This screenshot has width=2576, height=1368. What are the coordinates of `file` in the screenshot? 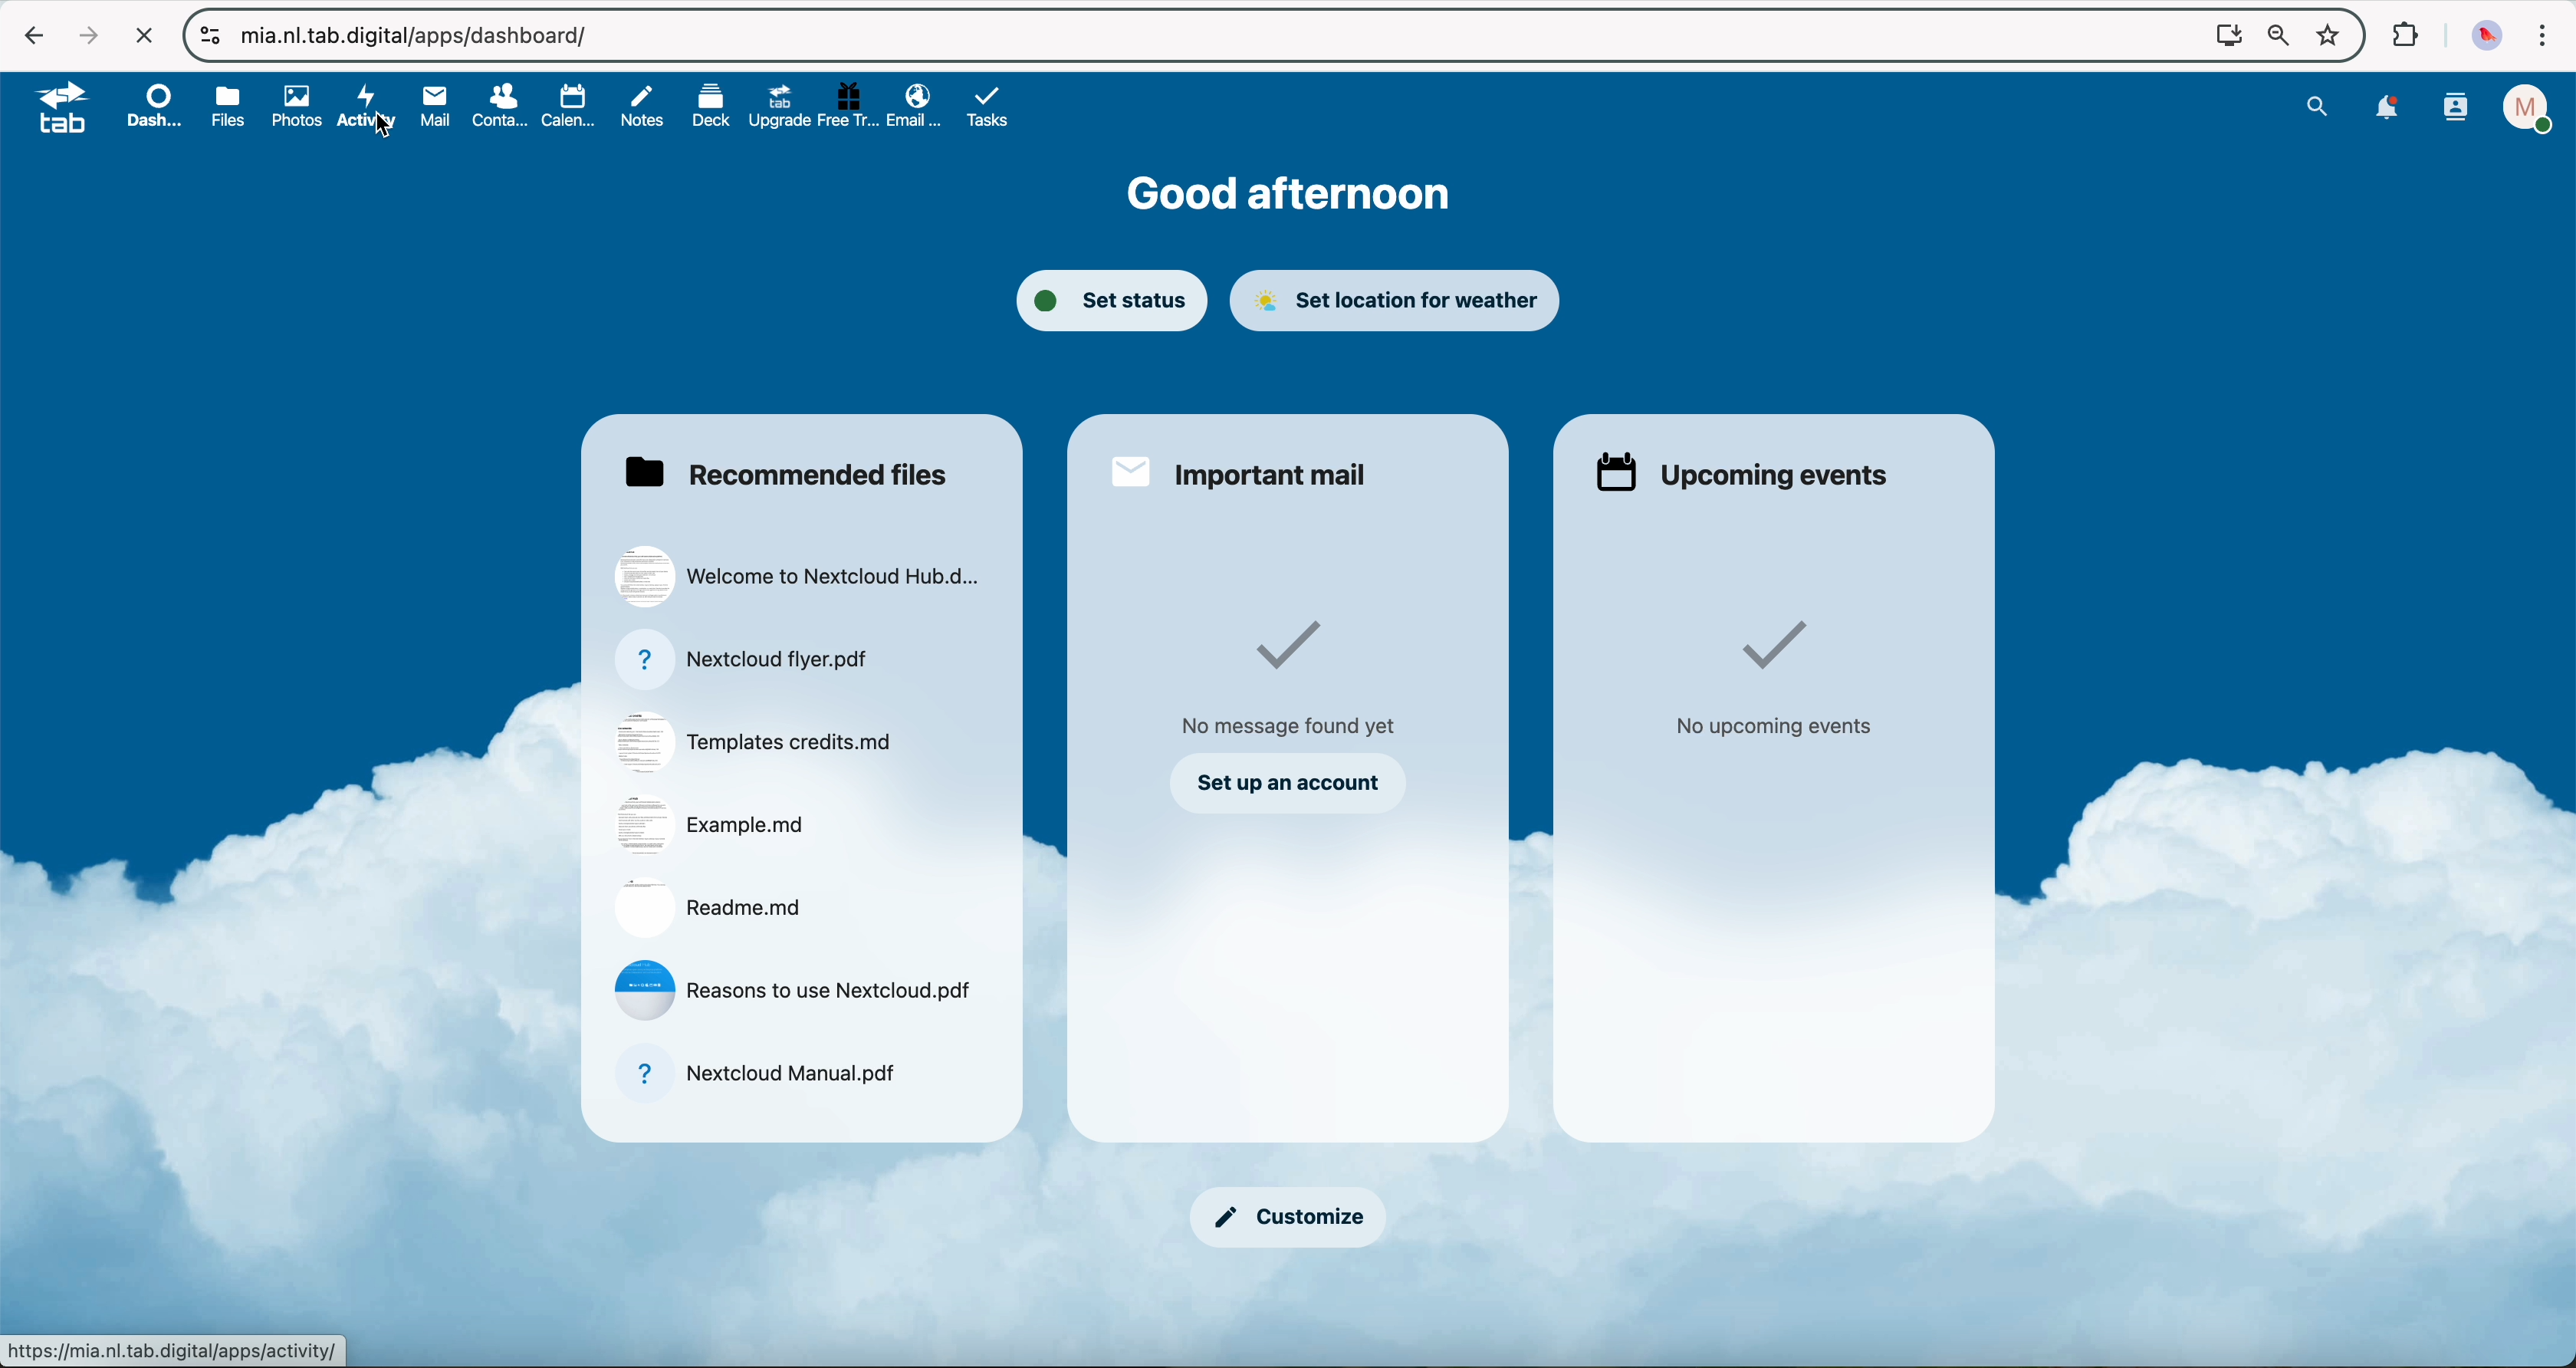 It's located at (761, 1076).